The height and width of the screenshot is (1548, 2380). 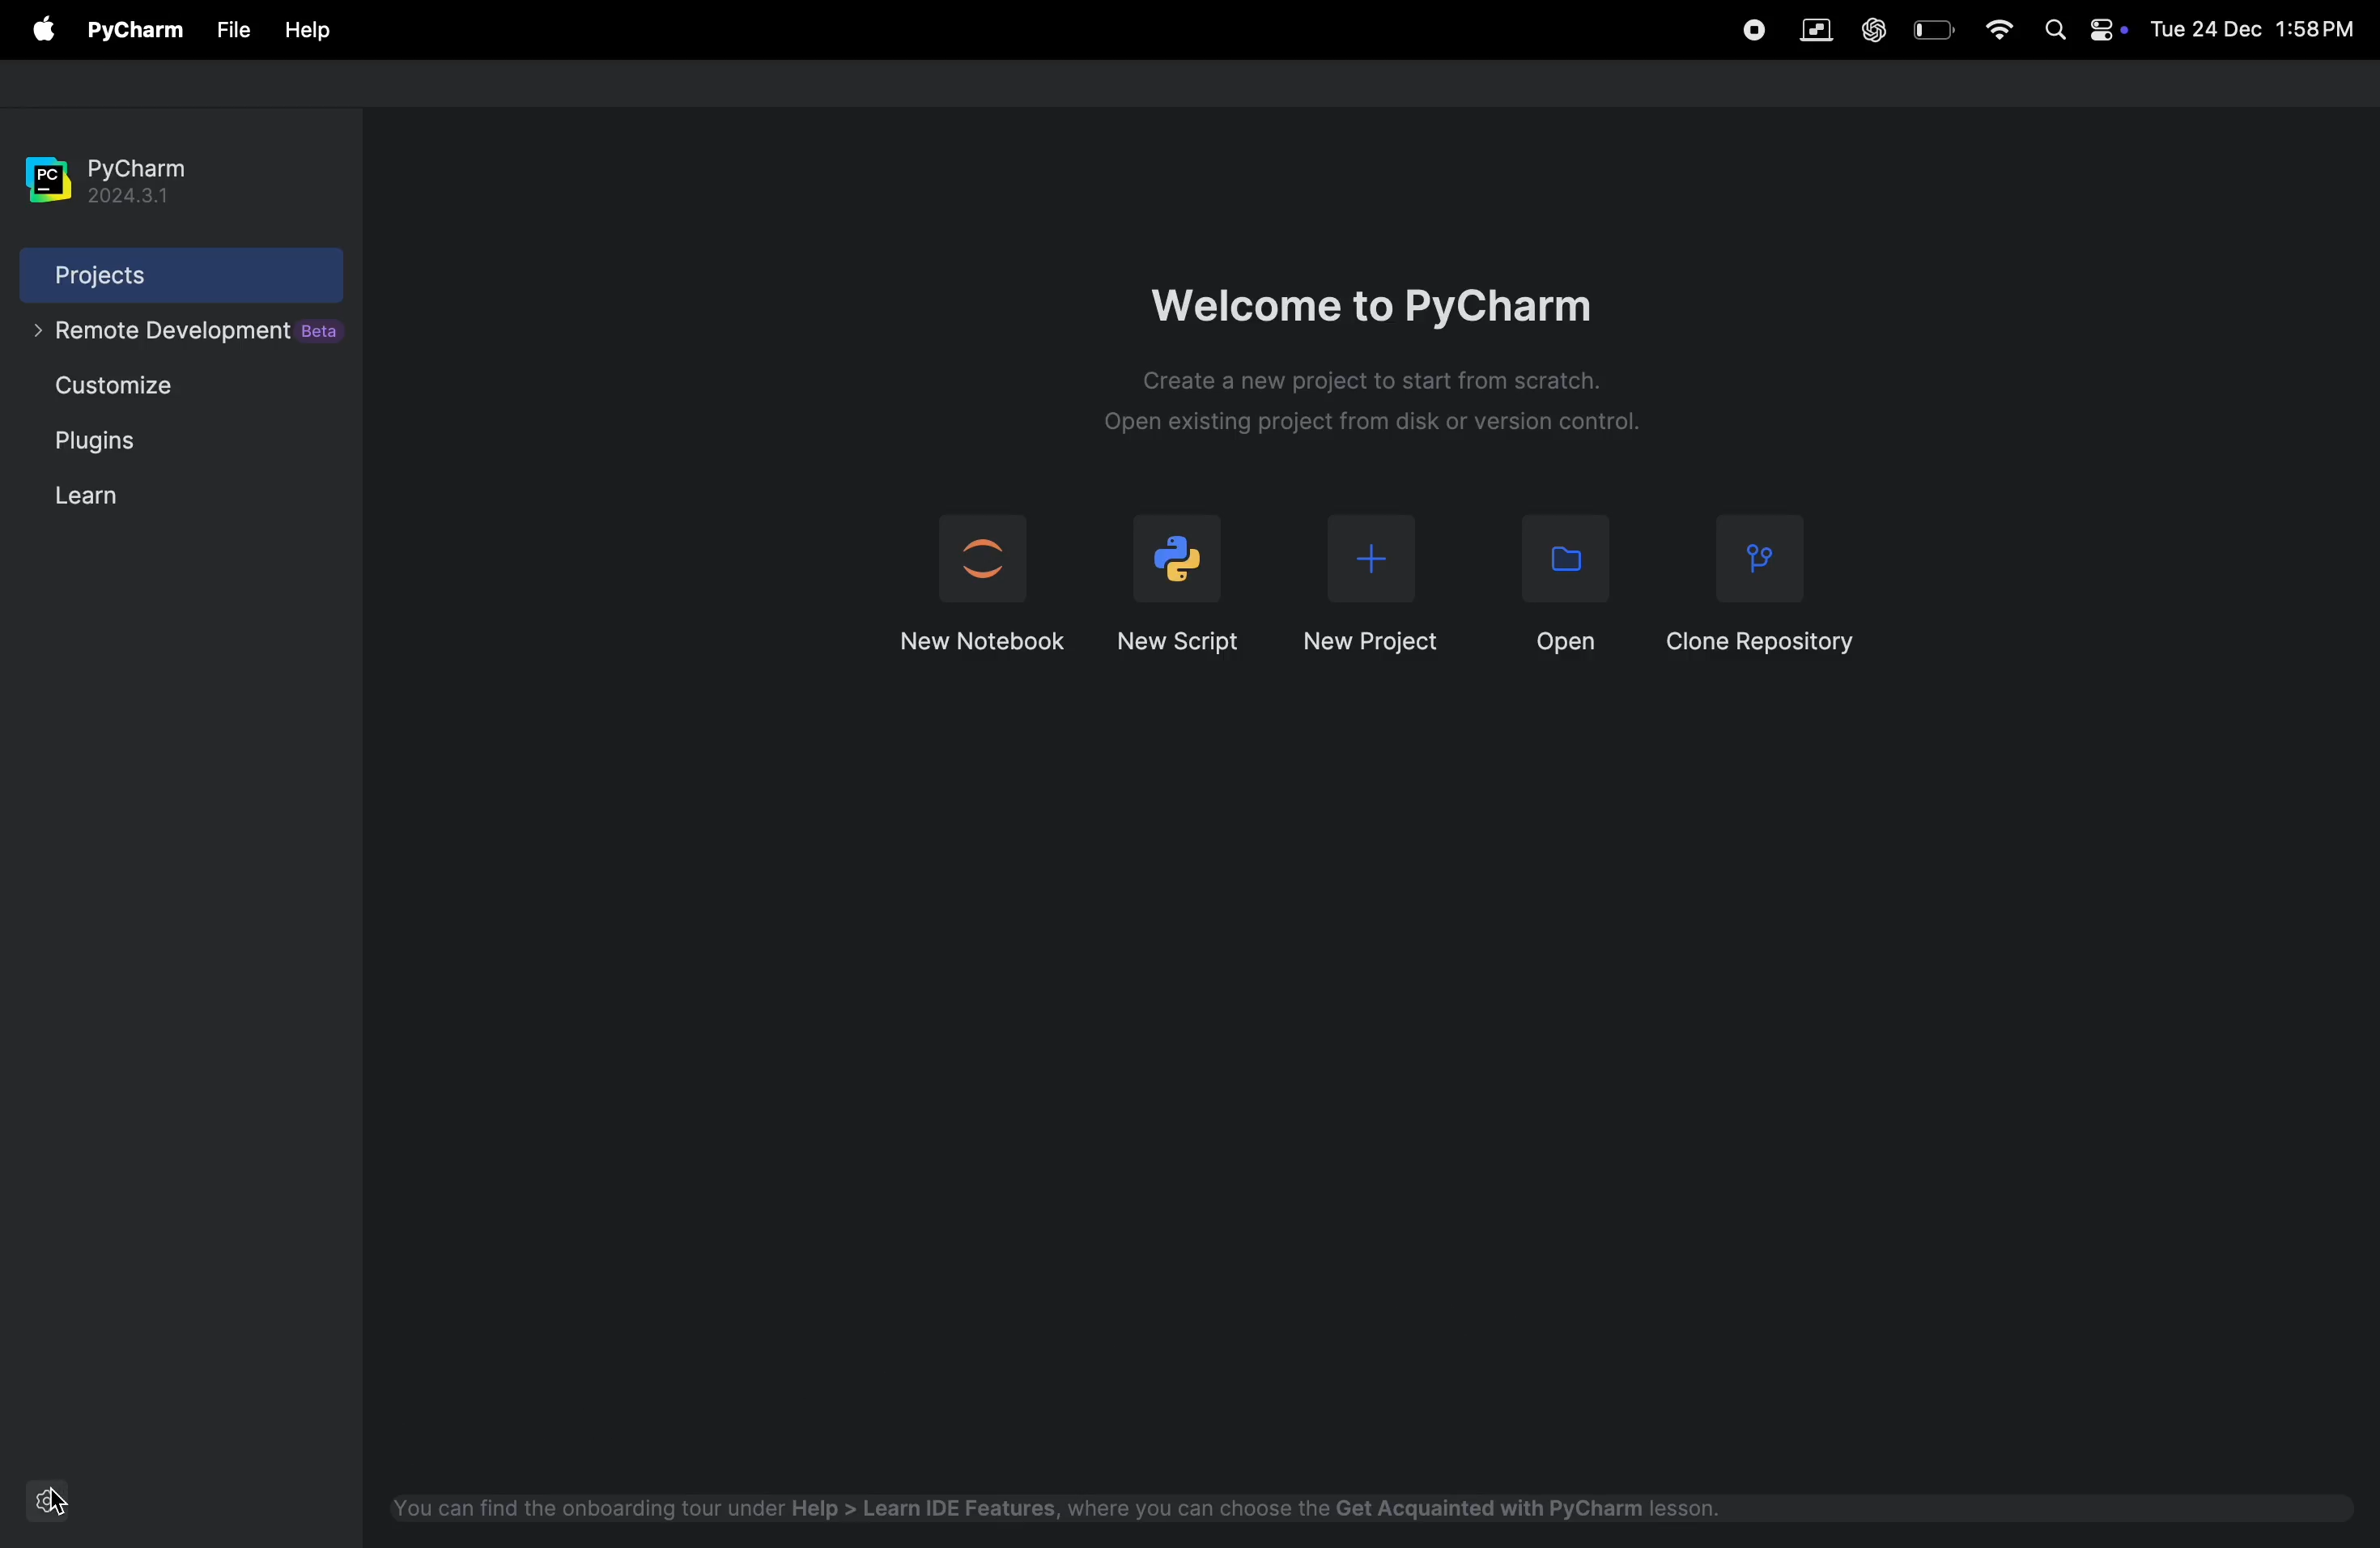 I want to click on record, so click(x=1750, y=31).